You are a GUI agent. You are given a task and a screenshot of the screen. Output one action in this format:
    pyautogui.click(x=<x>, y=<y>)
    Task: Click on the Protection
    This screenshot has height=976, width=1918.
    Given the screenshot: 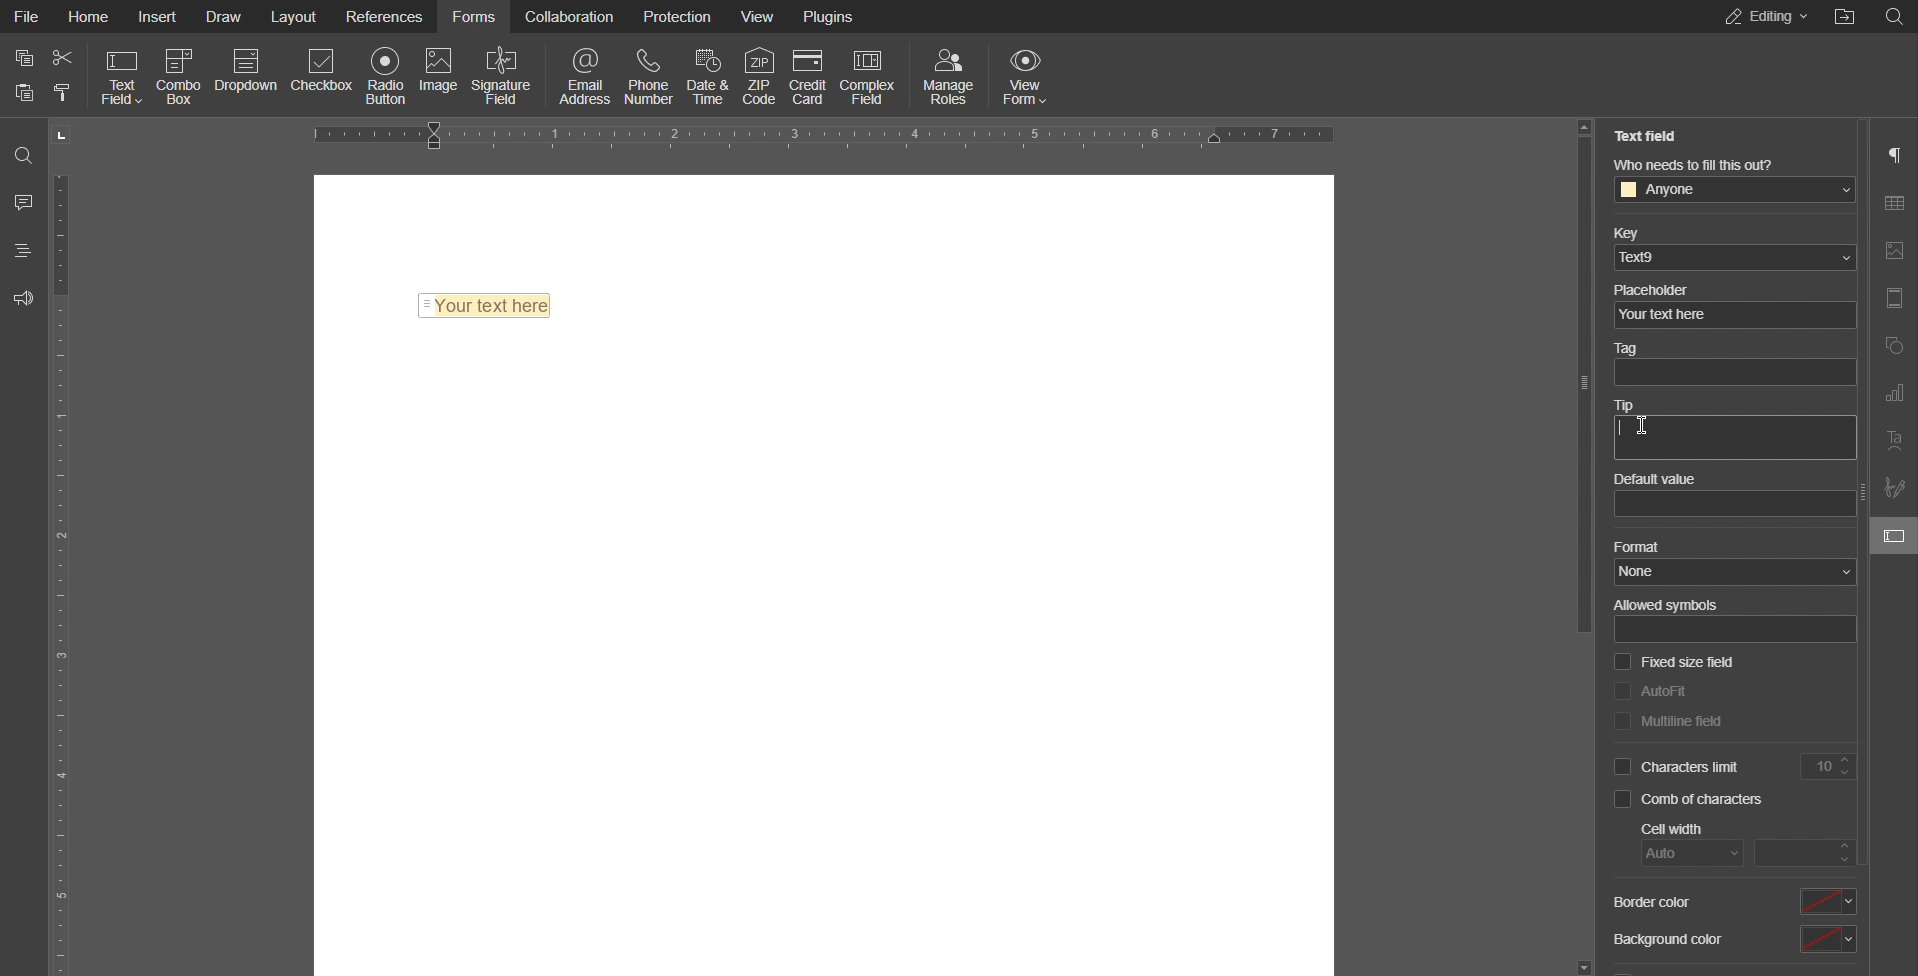 What is the action you would take?
    pyautogui.click(x=681, y=15)
    